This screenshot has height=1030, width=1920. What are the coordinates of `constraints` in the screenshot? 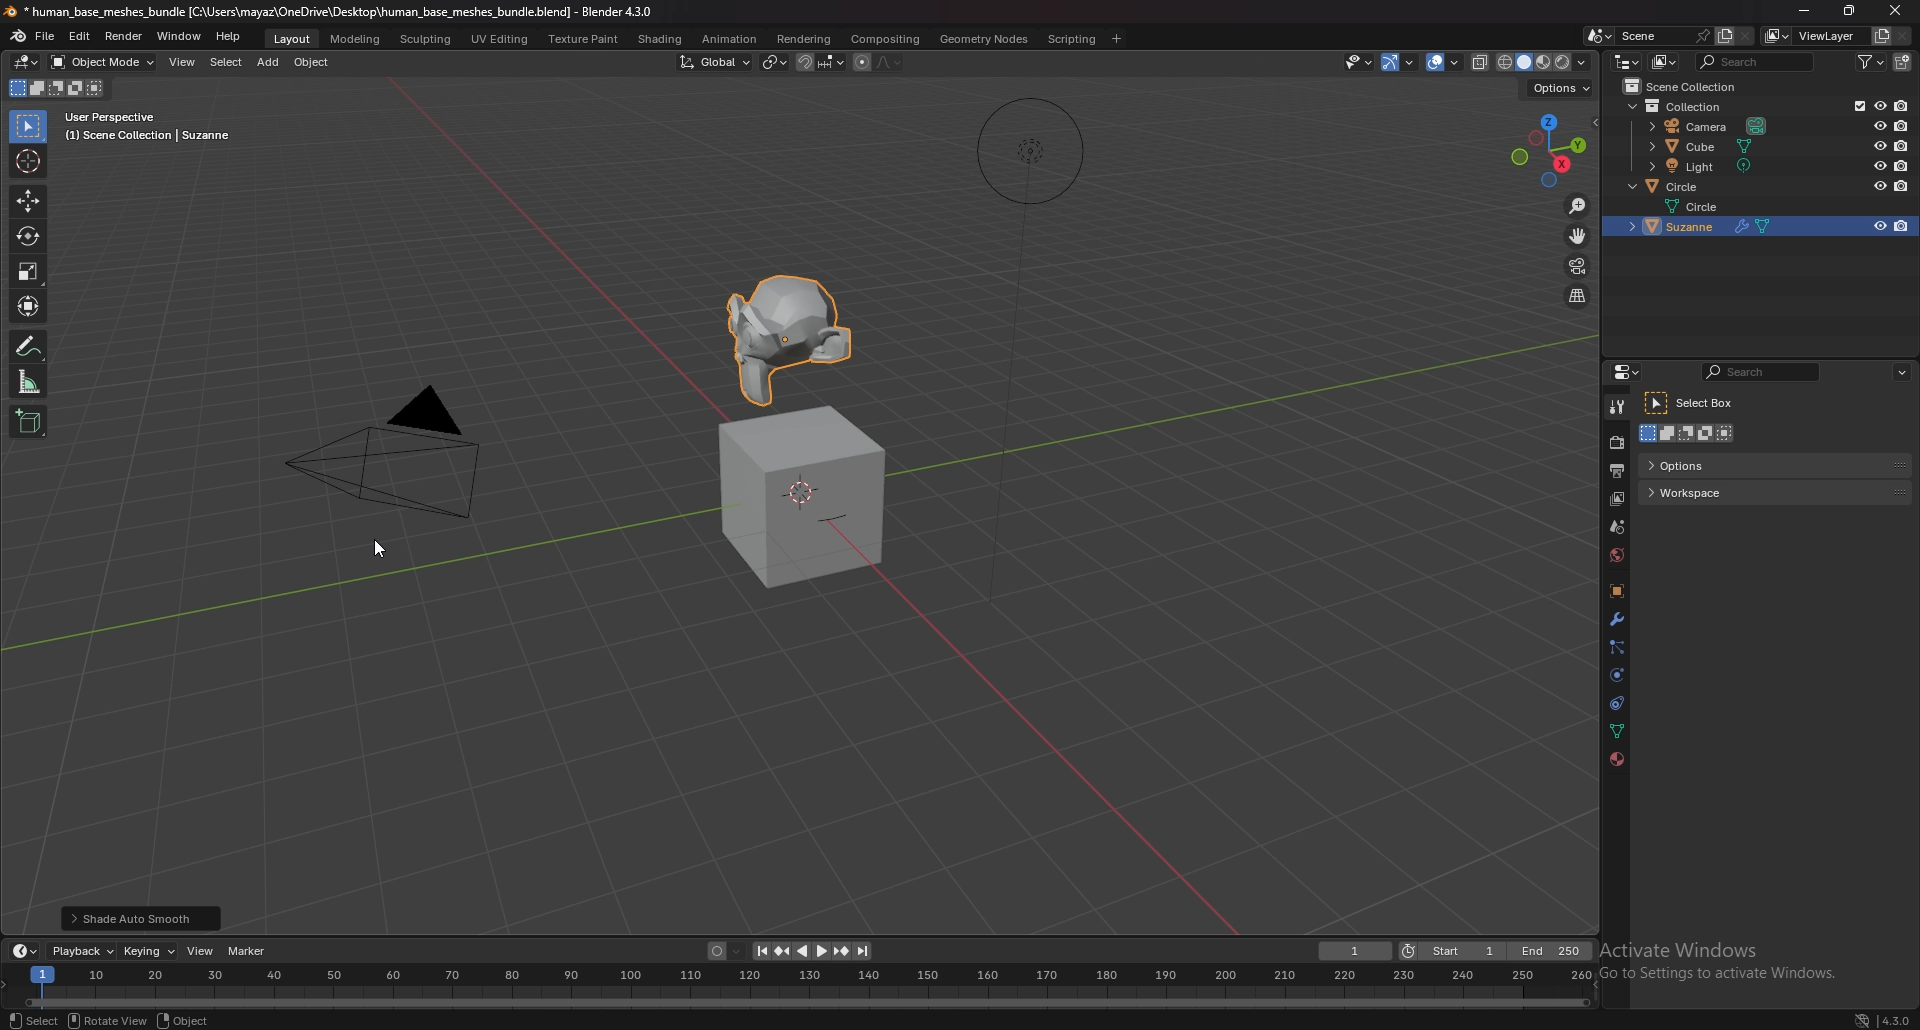 It's located at (1619, 703).